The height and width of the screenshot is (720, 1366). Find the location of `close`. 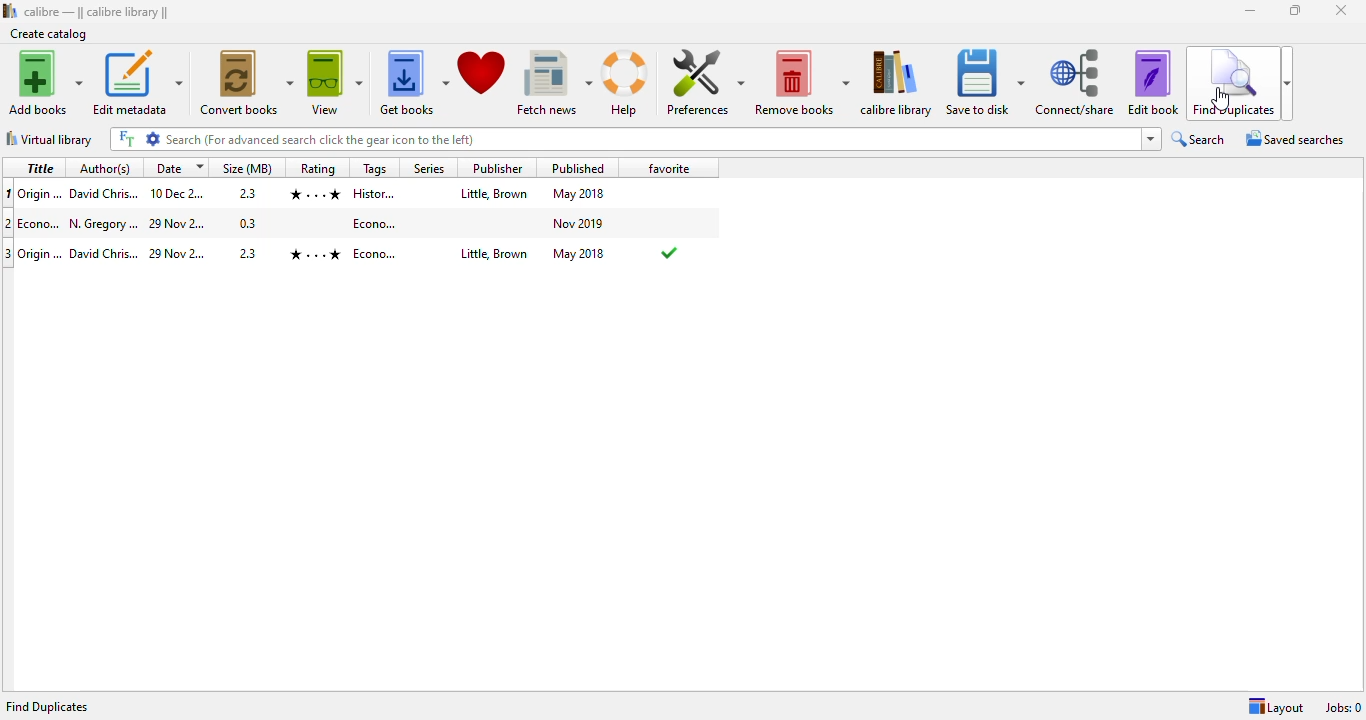

close is located at coordinates (1341, 11).